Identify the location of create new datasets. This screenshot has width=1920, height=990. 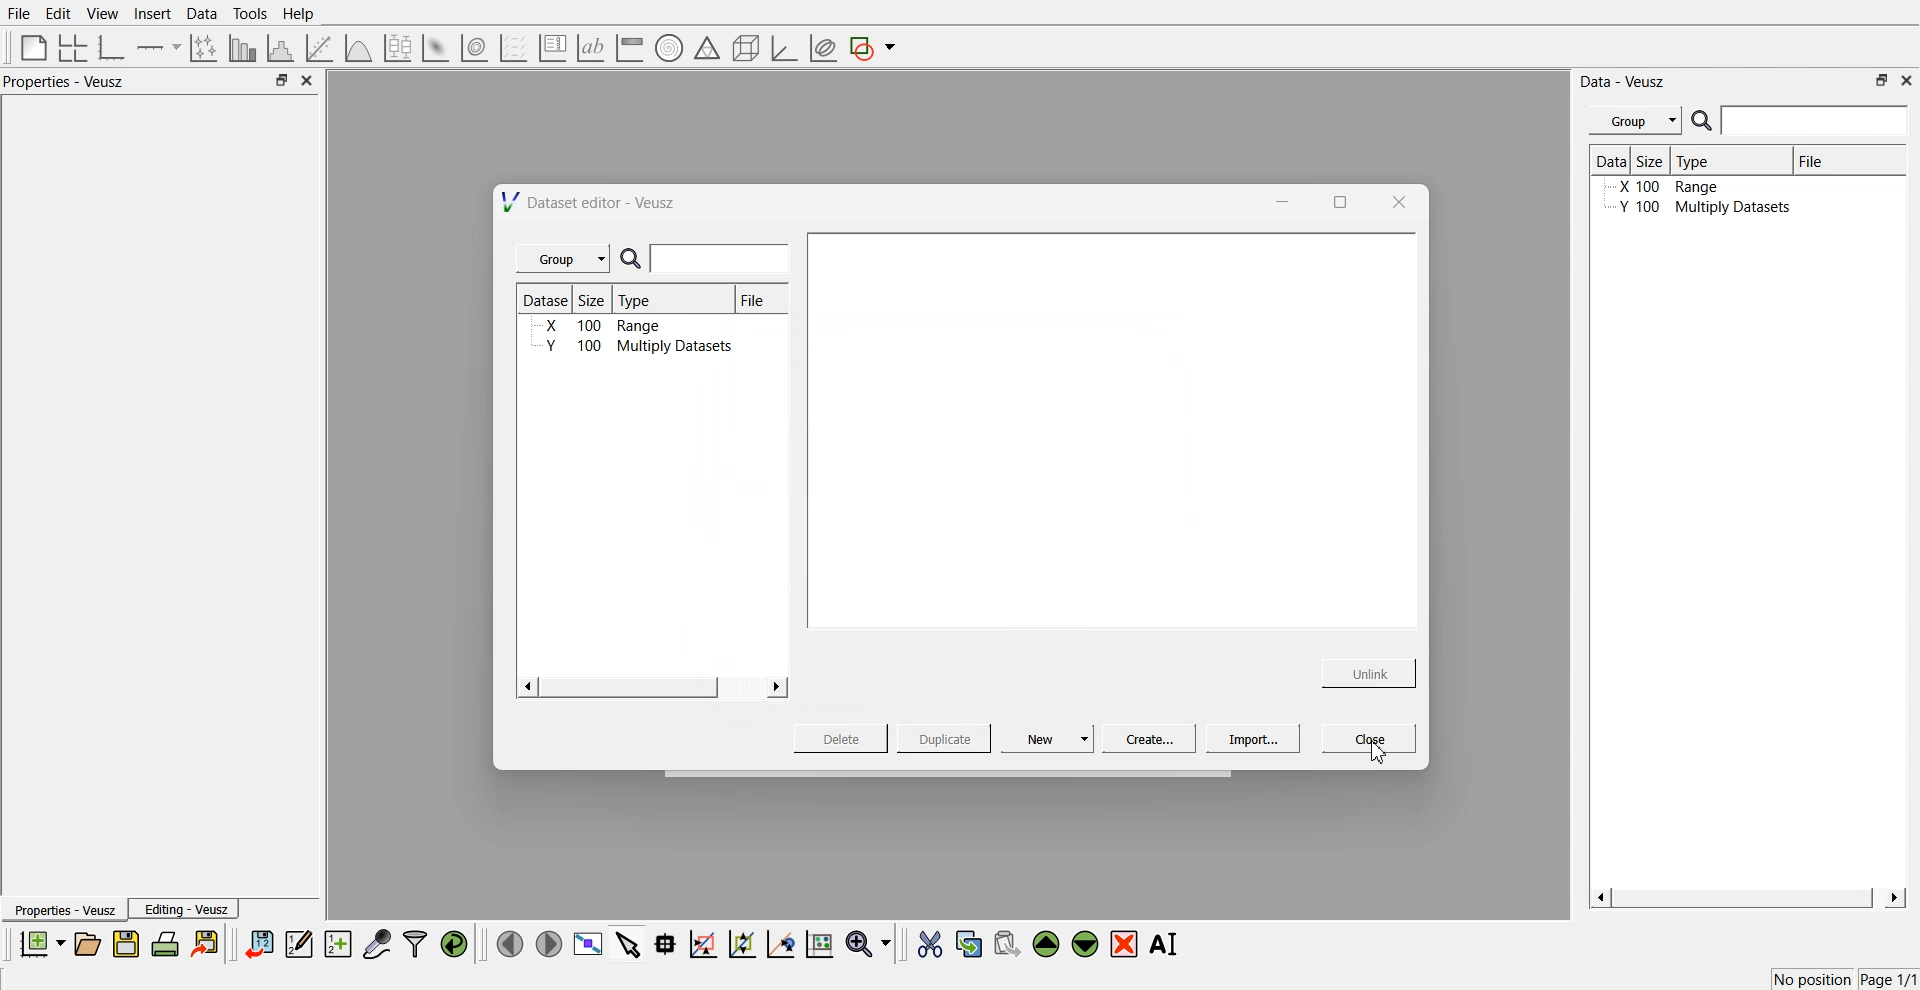
(338, 944).